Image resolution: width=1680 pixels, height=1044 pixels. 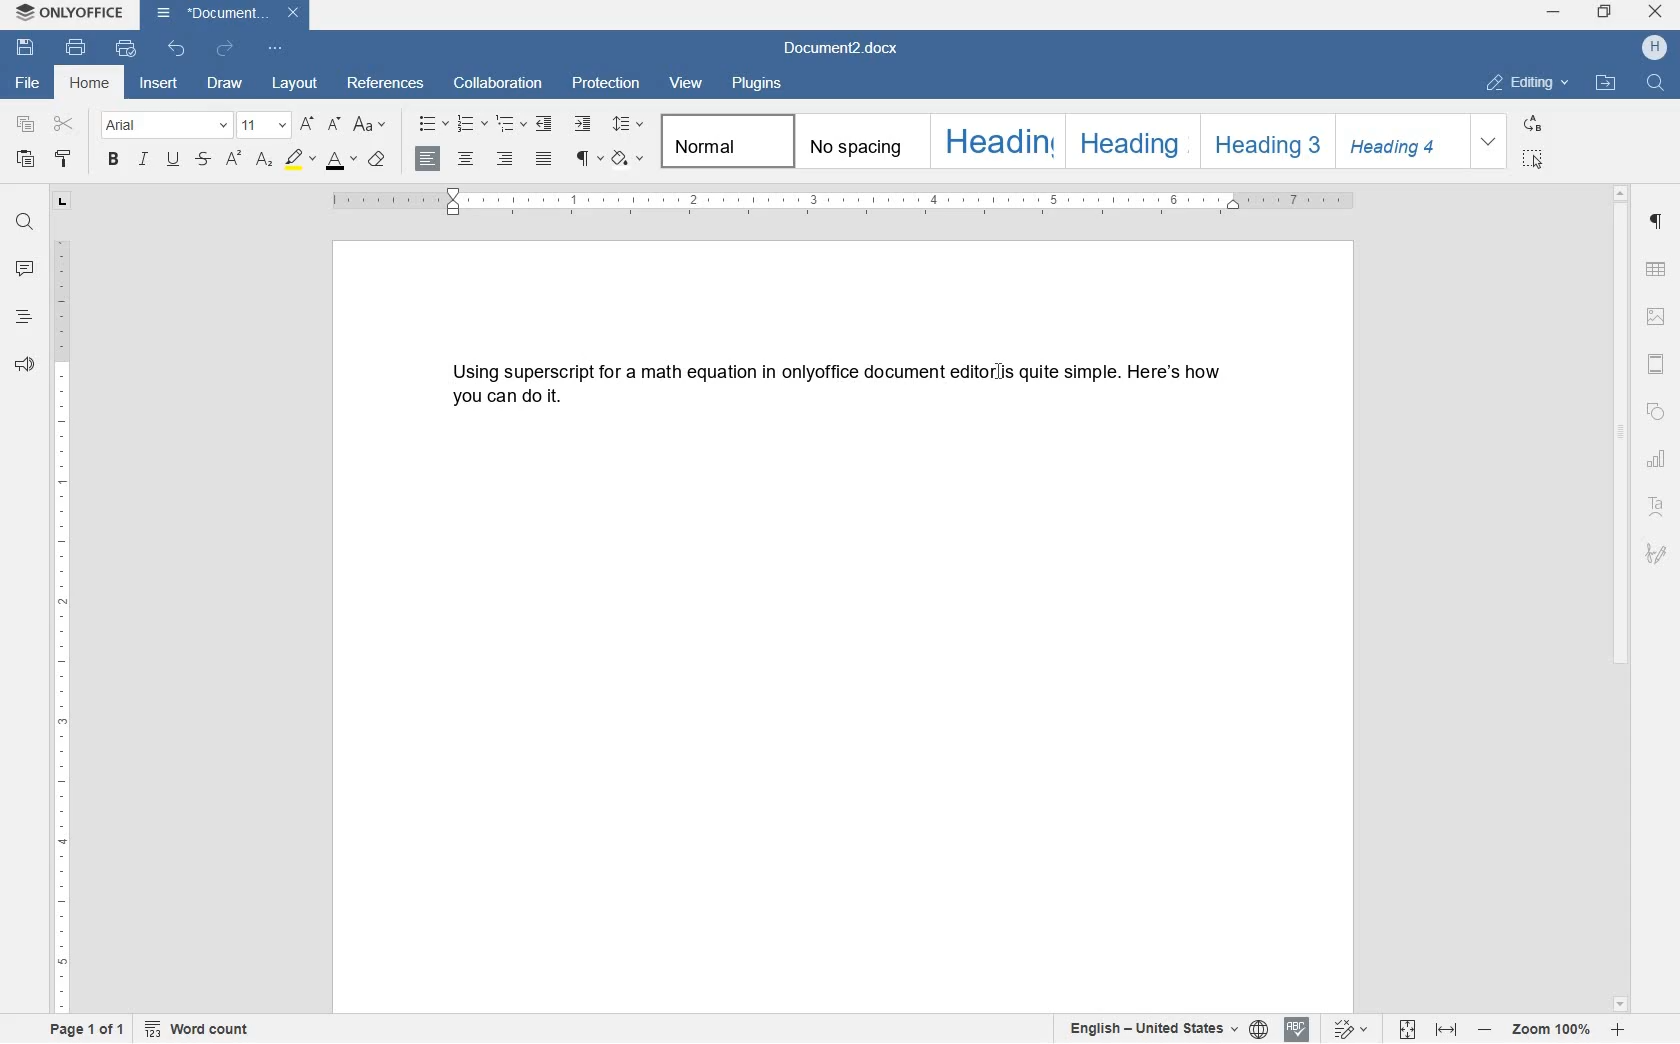 I want to click on references, so click(x=386, y=85).